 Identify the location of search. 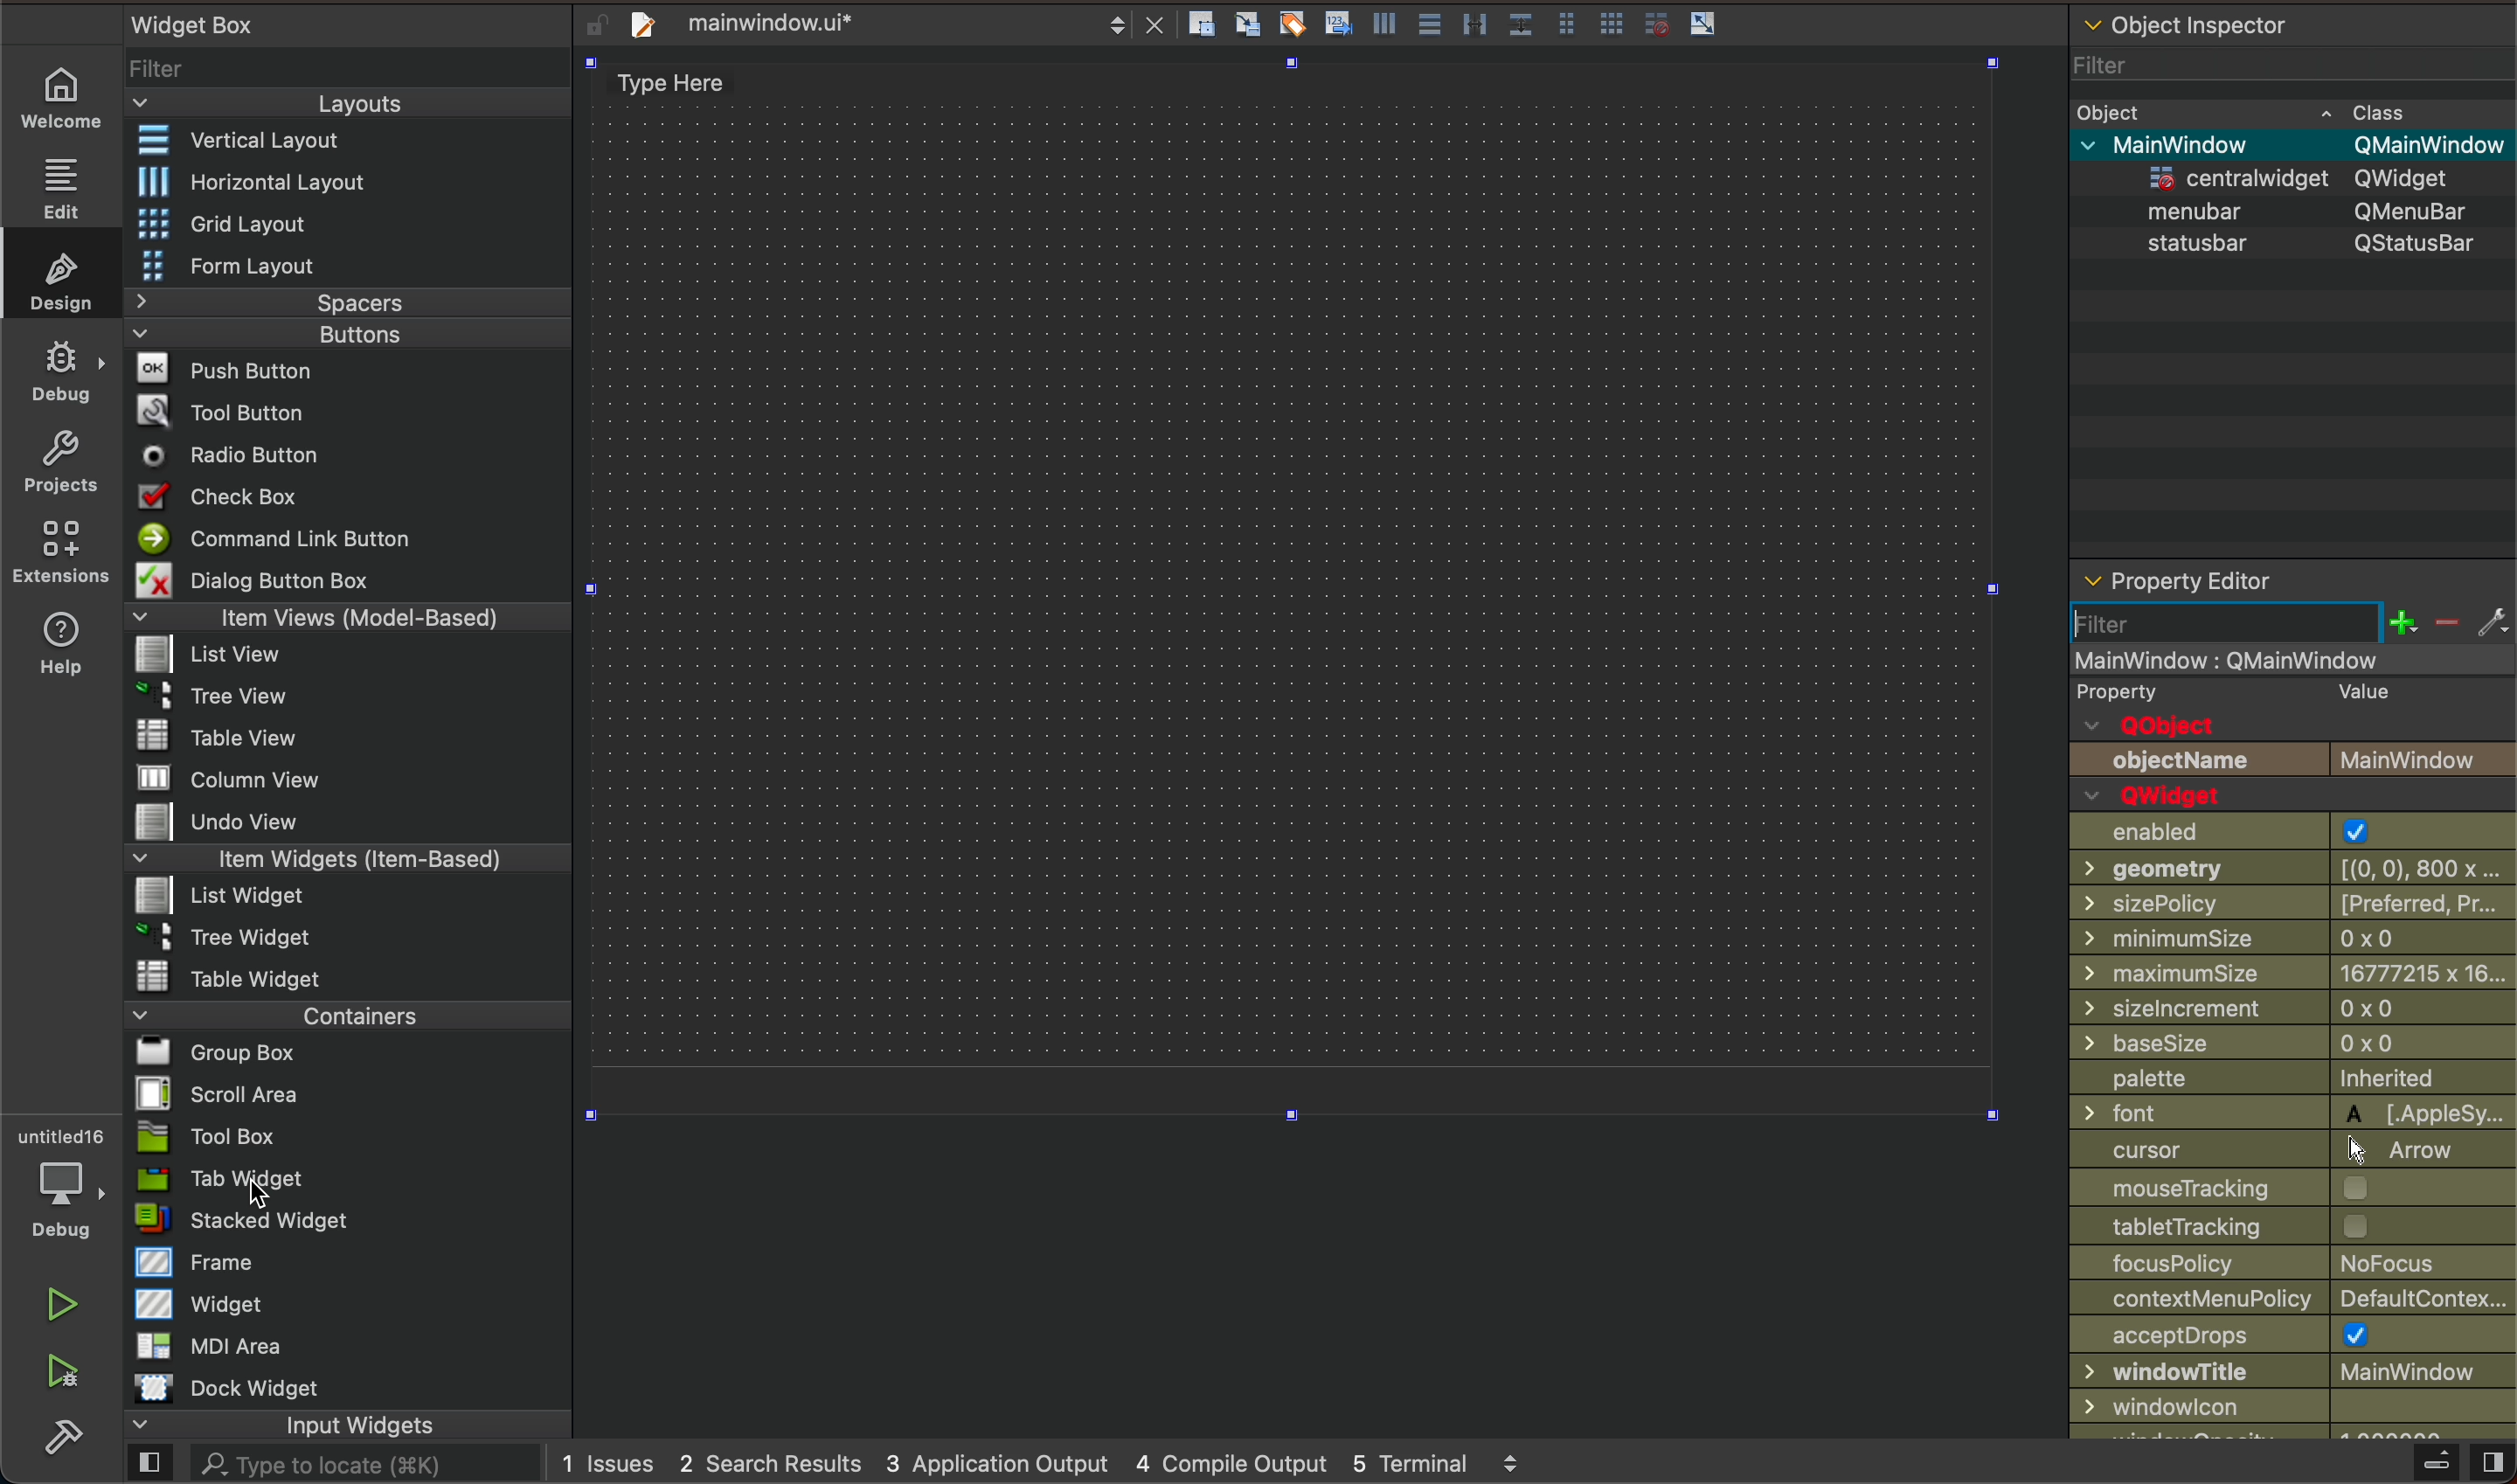
(347, 1463).